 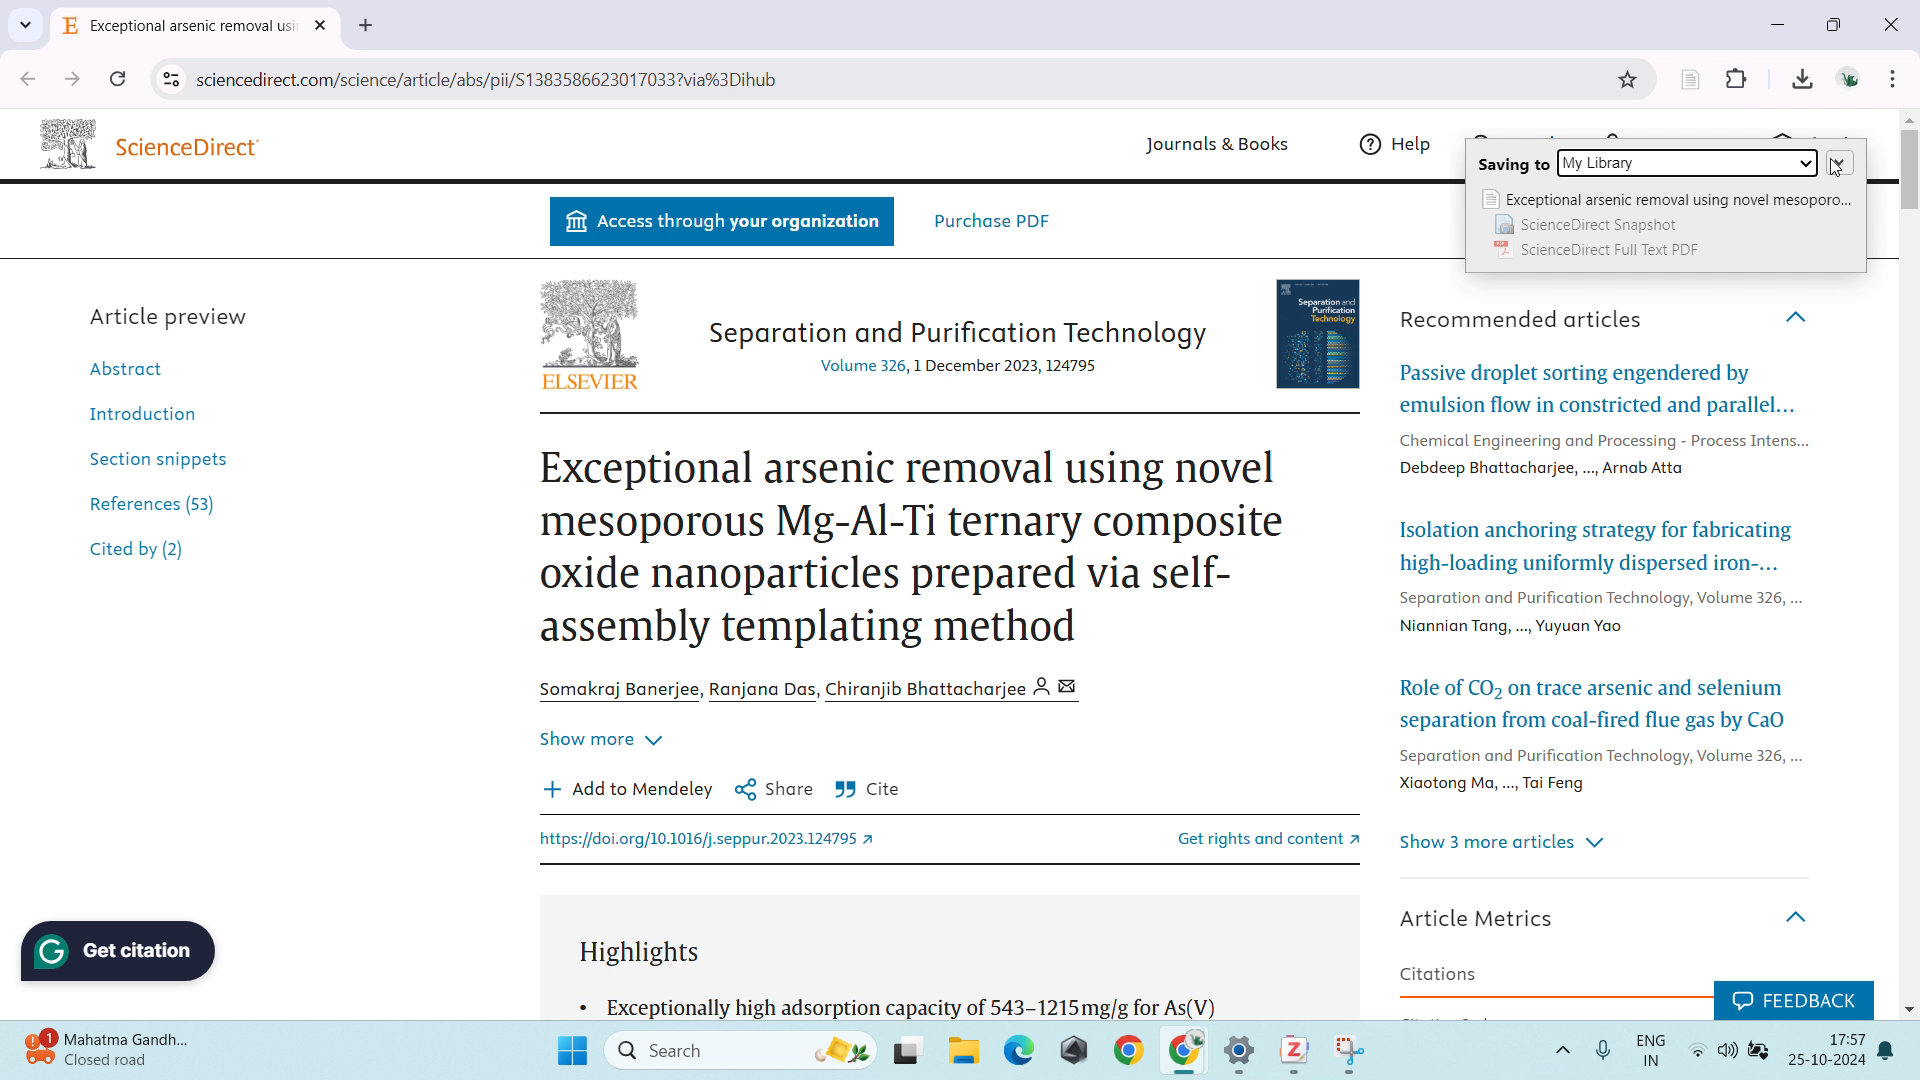 I want to click on Cursor, so click(x=1837, y=169).